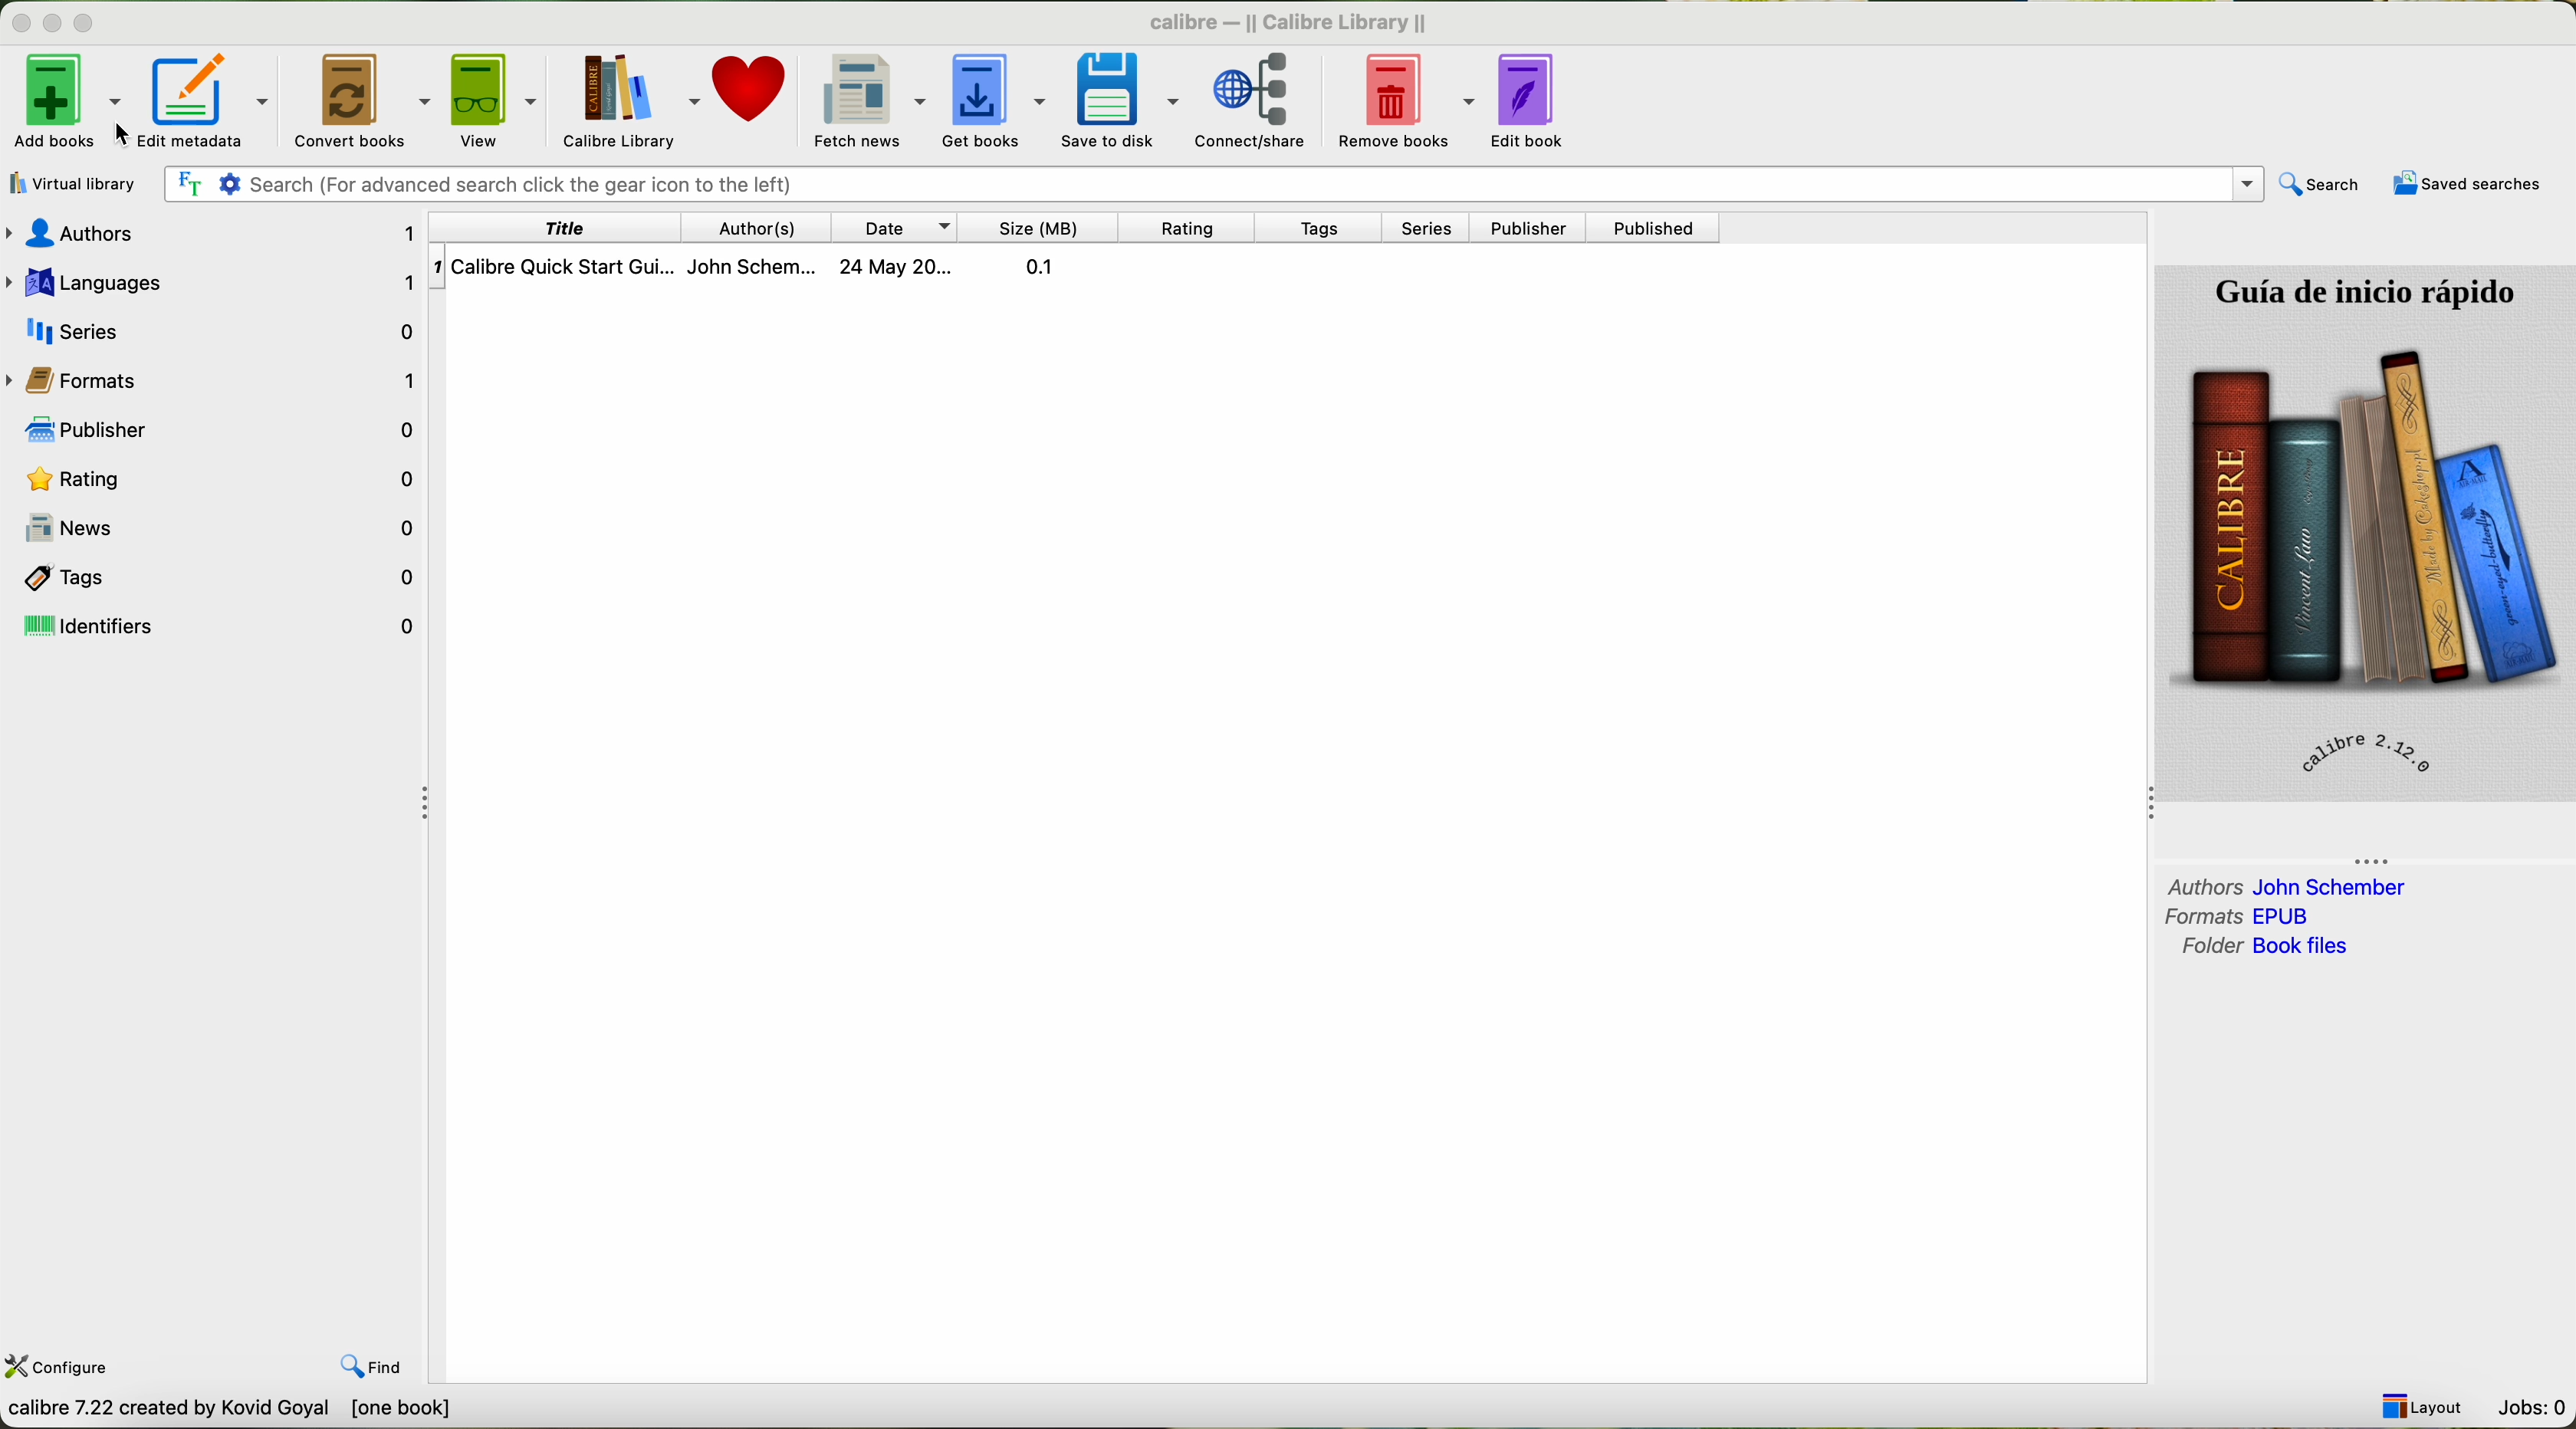  I want to click on convert books, so click(365, 100).